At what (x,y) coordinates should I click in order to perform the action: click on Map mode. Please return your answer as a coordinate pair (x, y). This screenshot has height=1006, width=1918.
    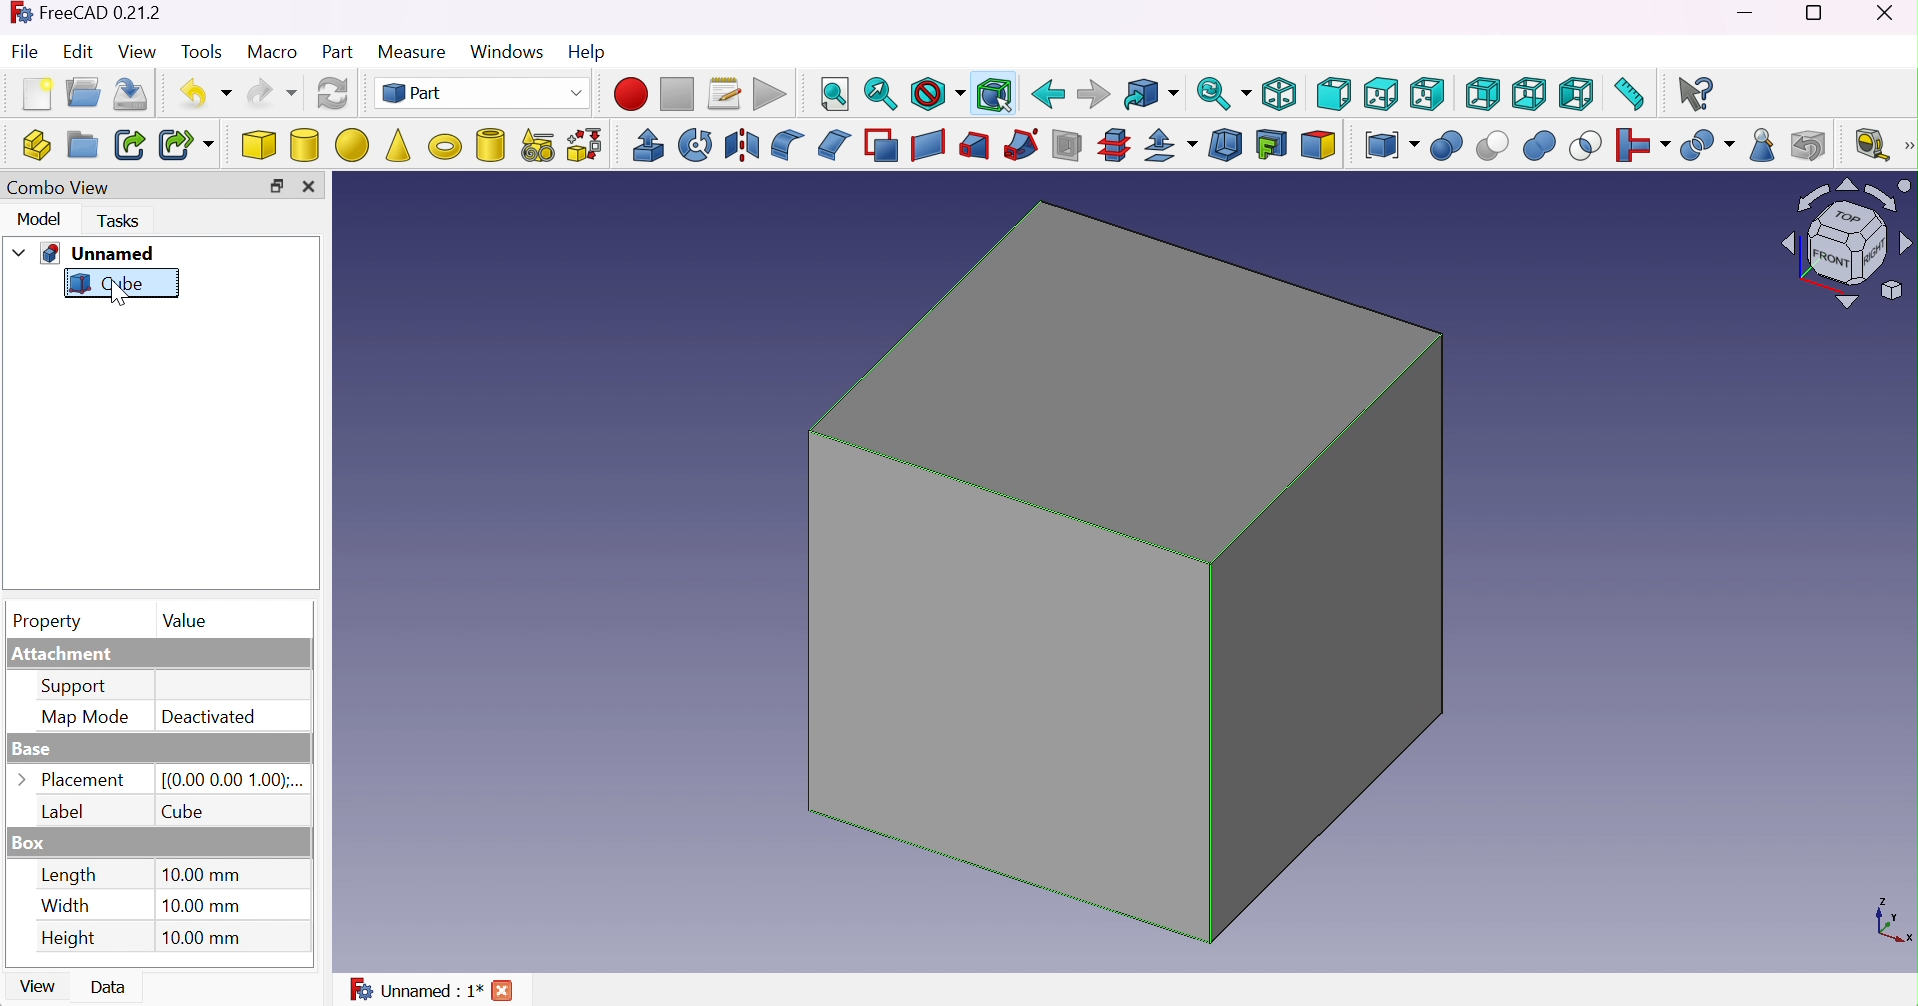
    Looking at the image, I should click on (89, 718).